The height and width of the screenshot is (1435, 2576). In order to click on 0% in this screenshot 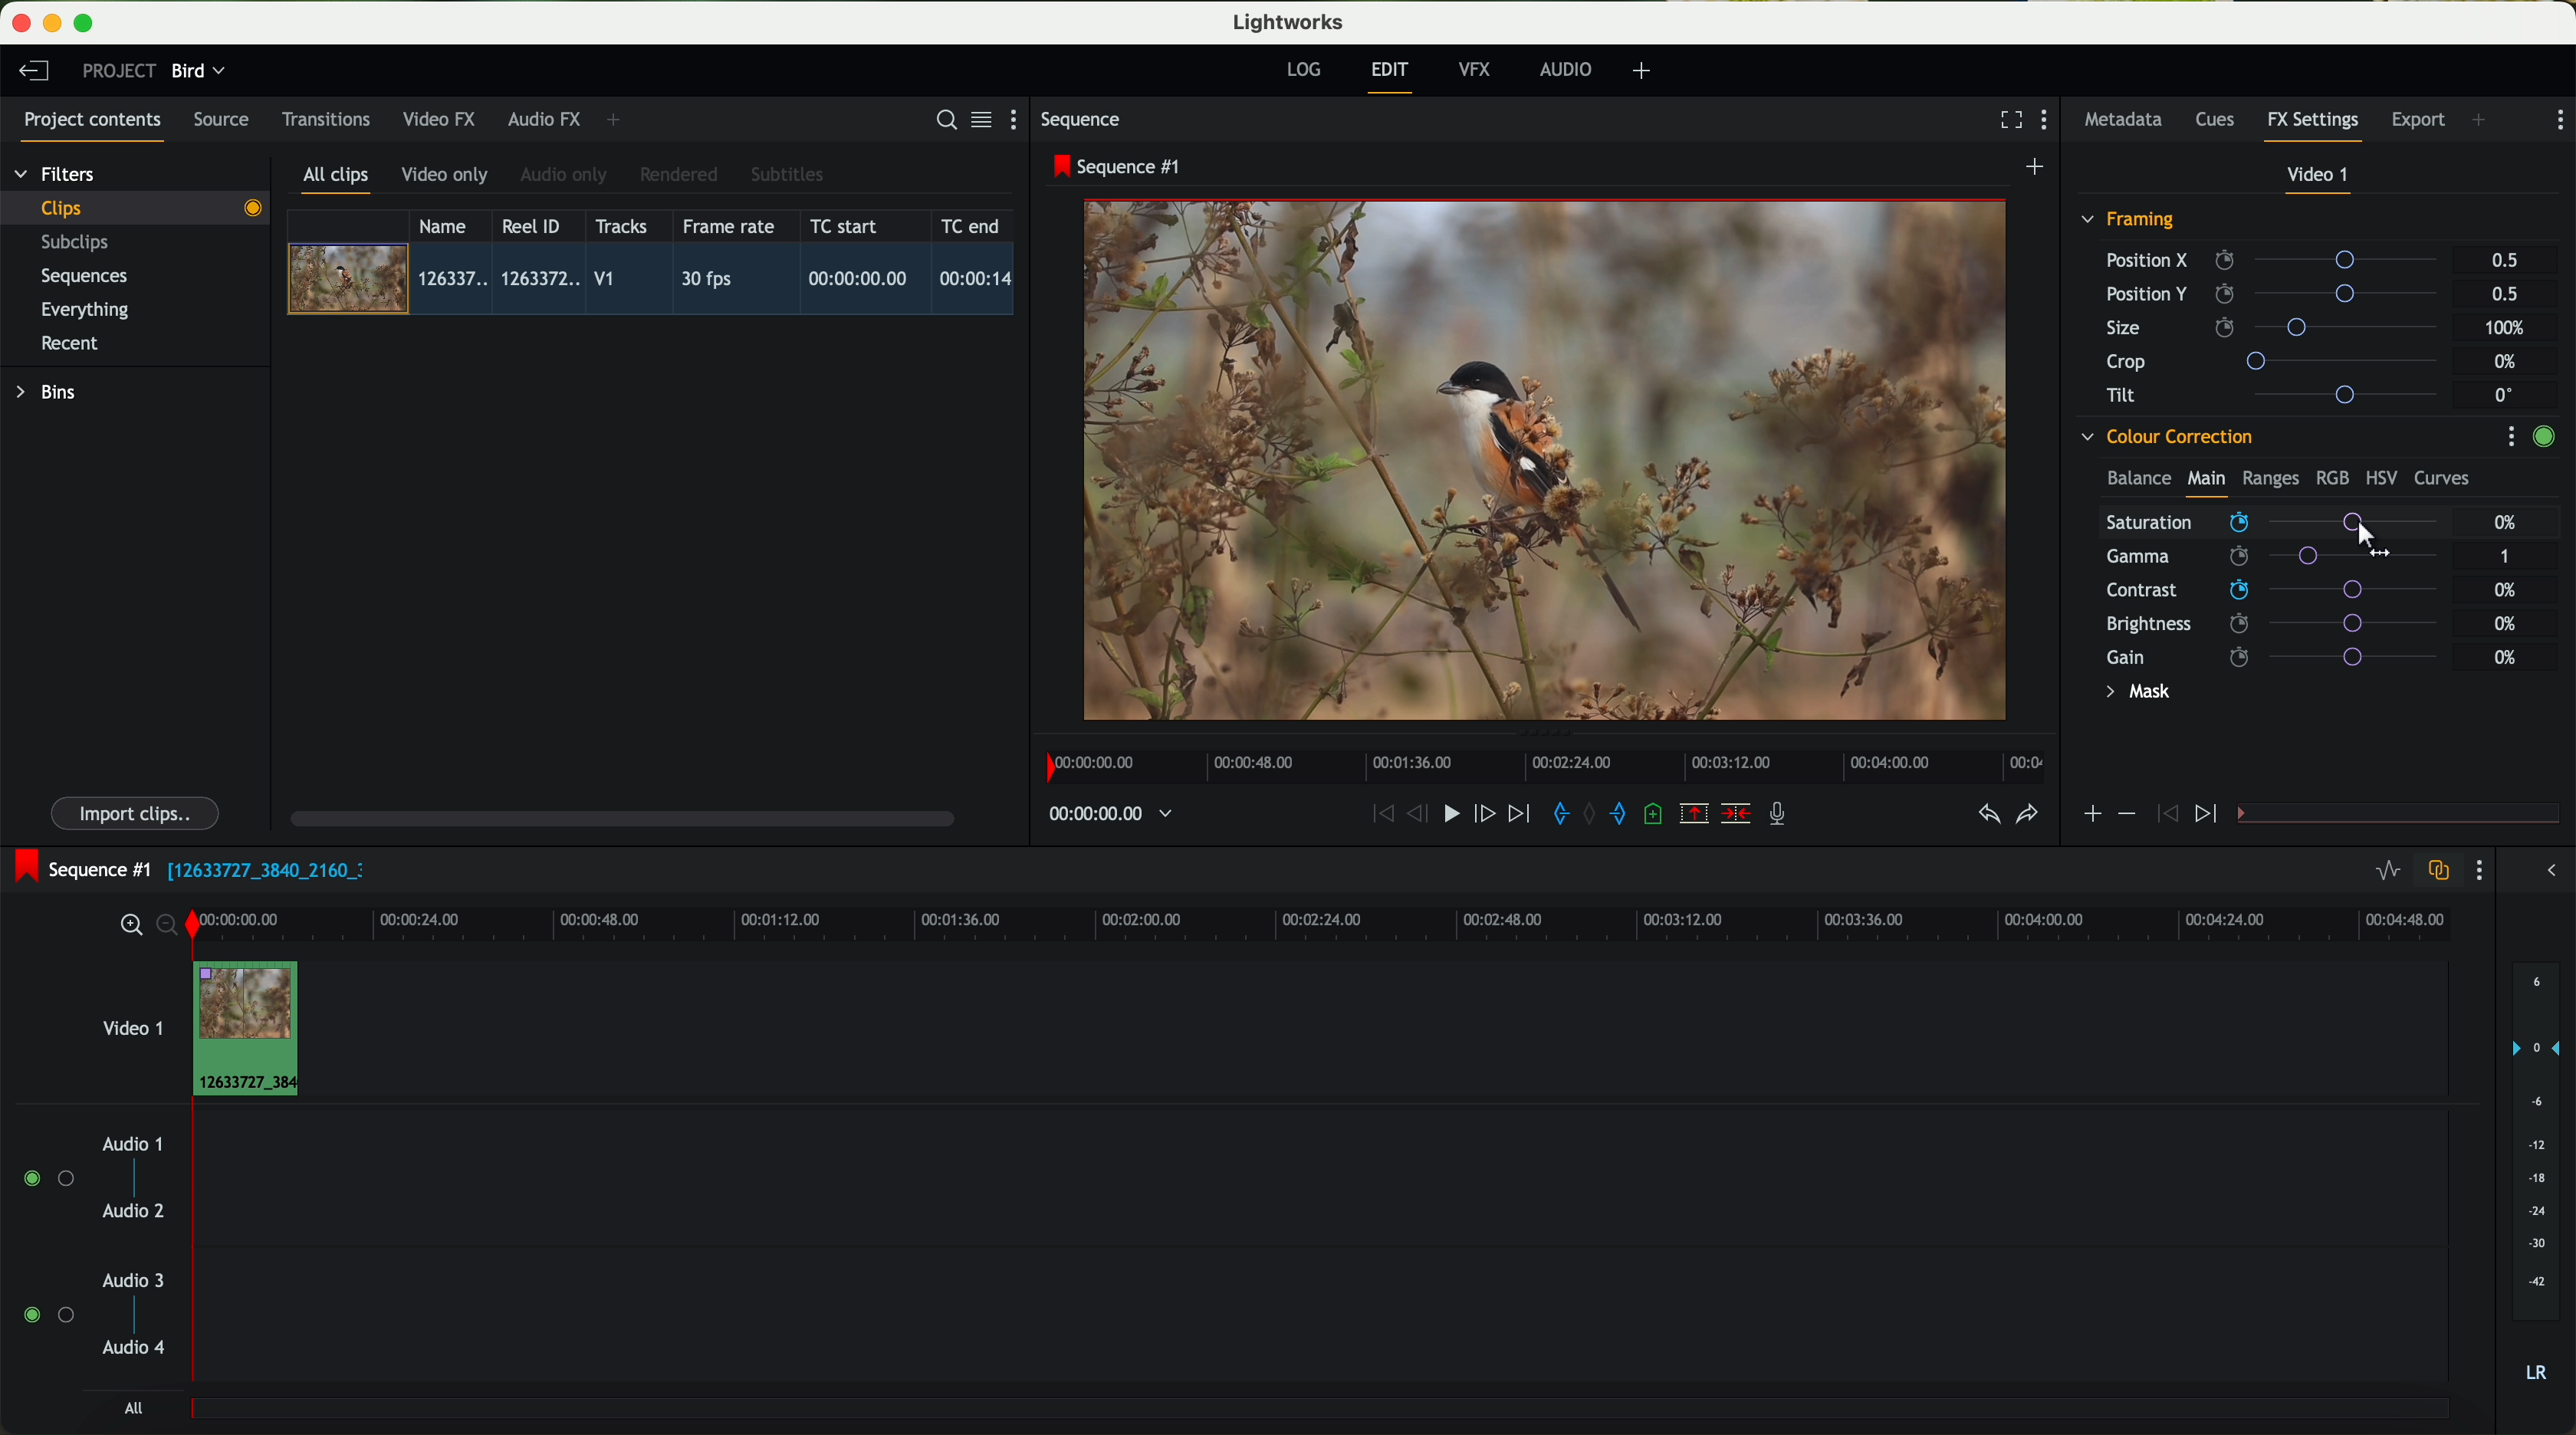, I will do `click(2508, 590)`.